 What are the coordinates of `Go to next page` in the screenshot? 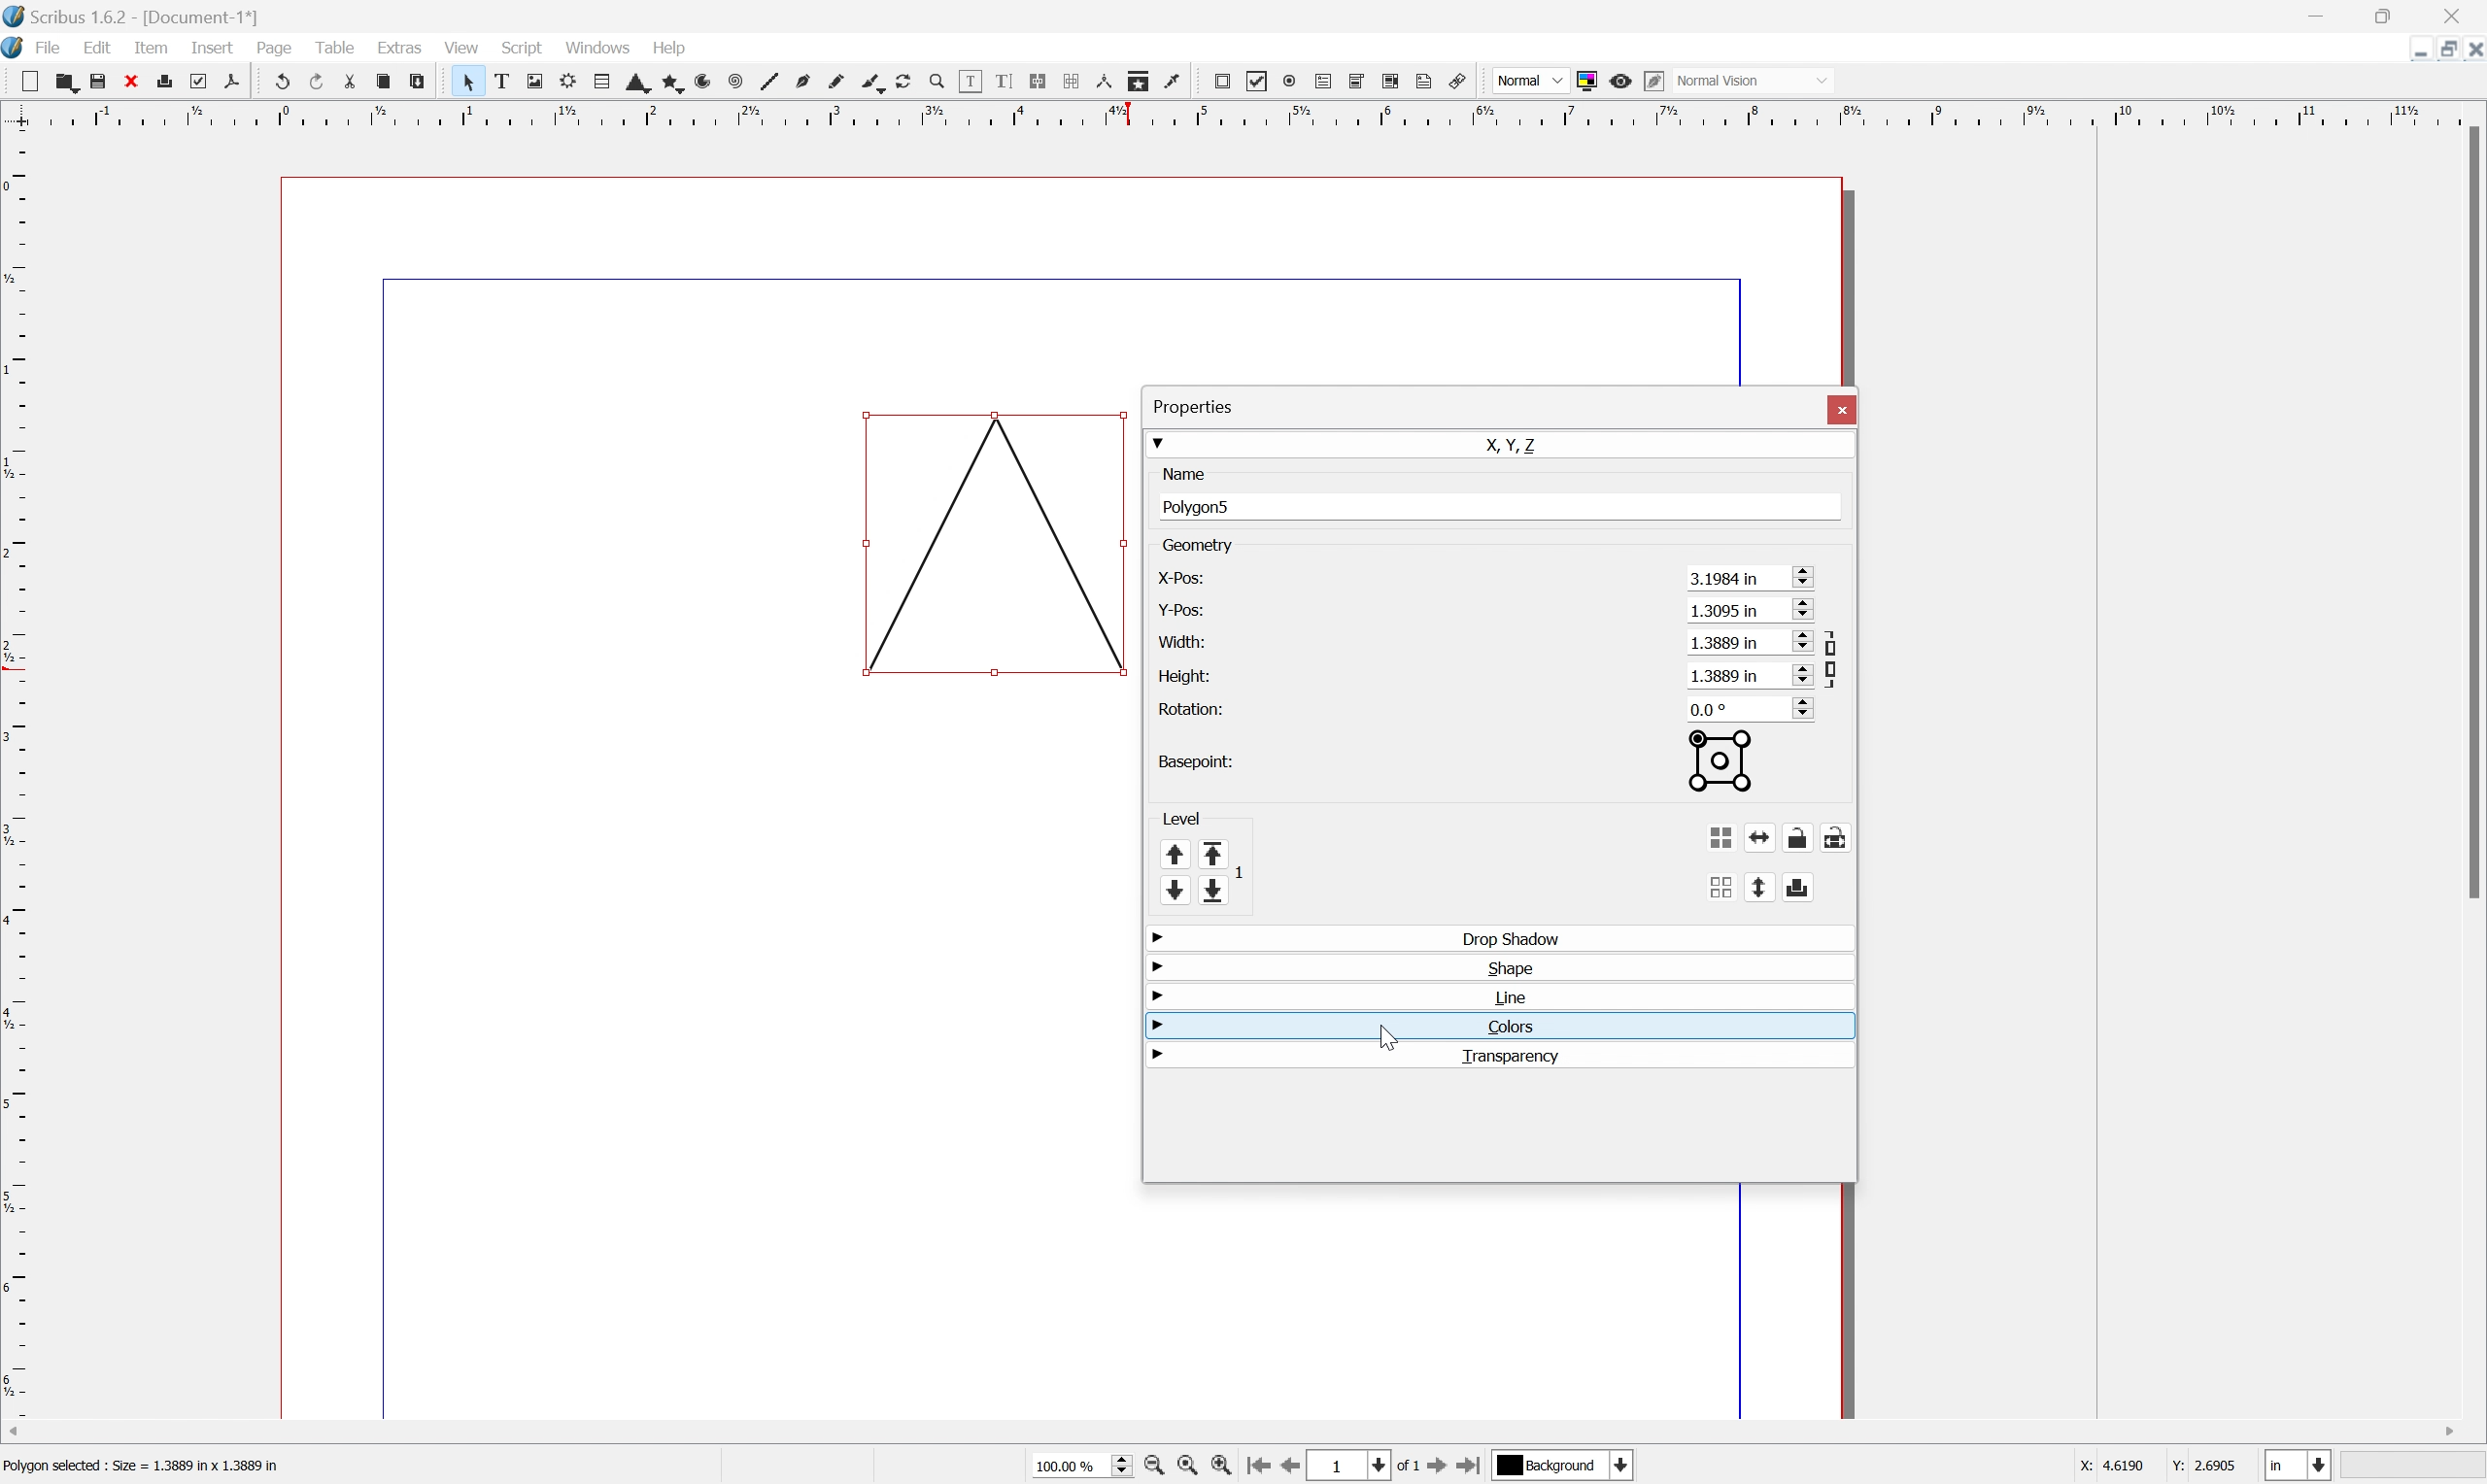 It's located at (1438, 1467).